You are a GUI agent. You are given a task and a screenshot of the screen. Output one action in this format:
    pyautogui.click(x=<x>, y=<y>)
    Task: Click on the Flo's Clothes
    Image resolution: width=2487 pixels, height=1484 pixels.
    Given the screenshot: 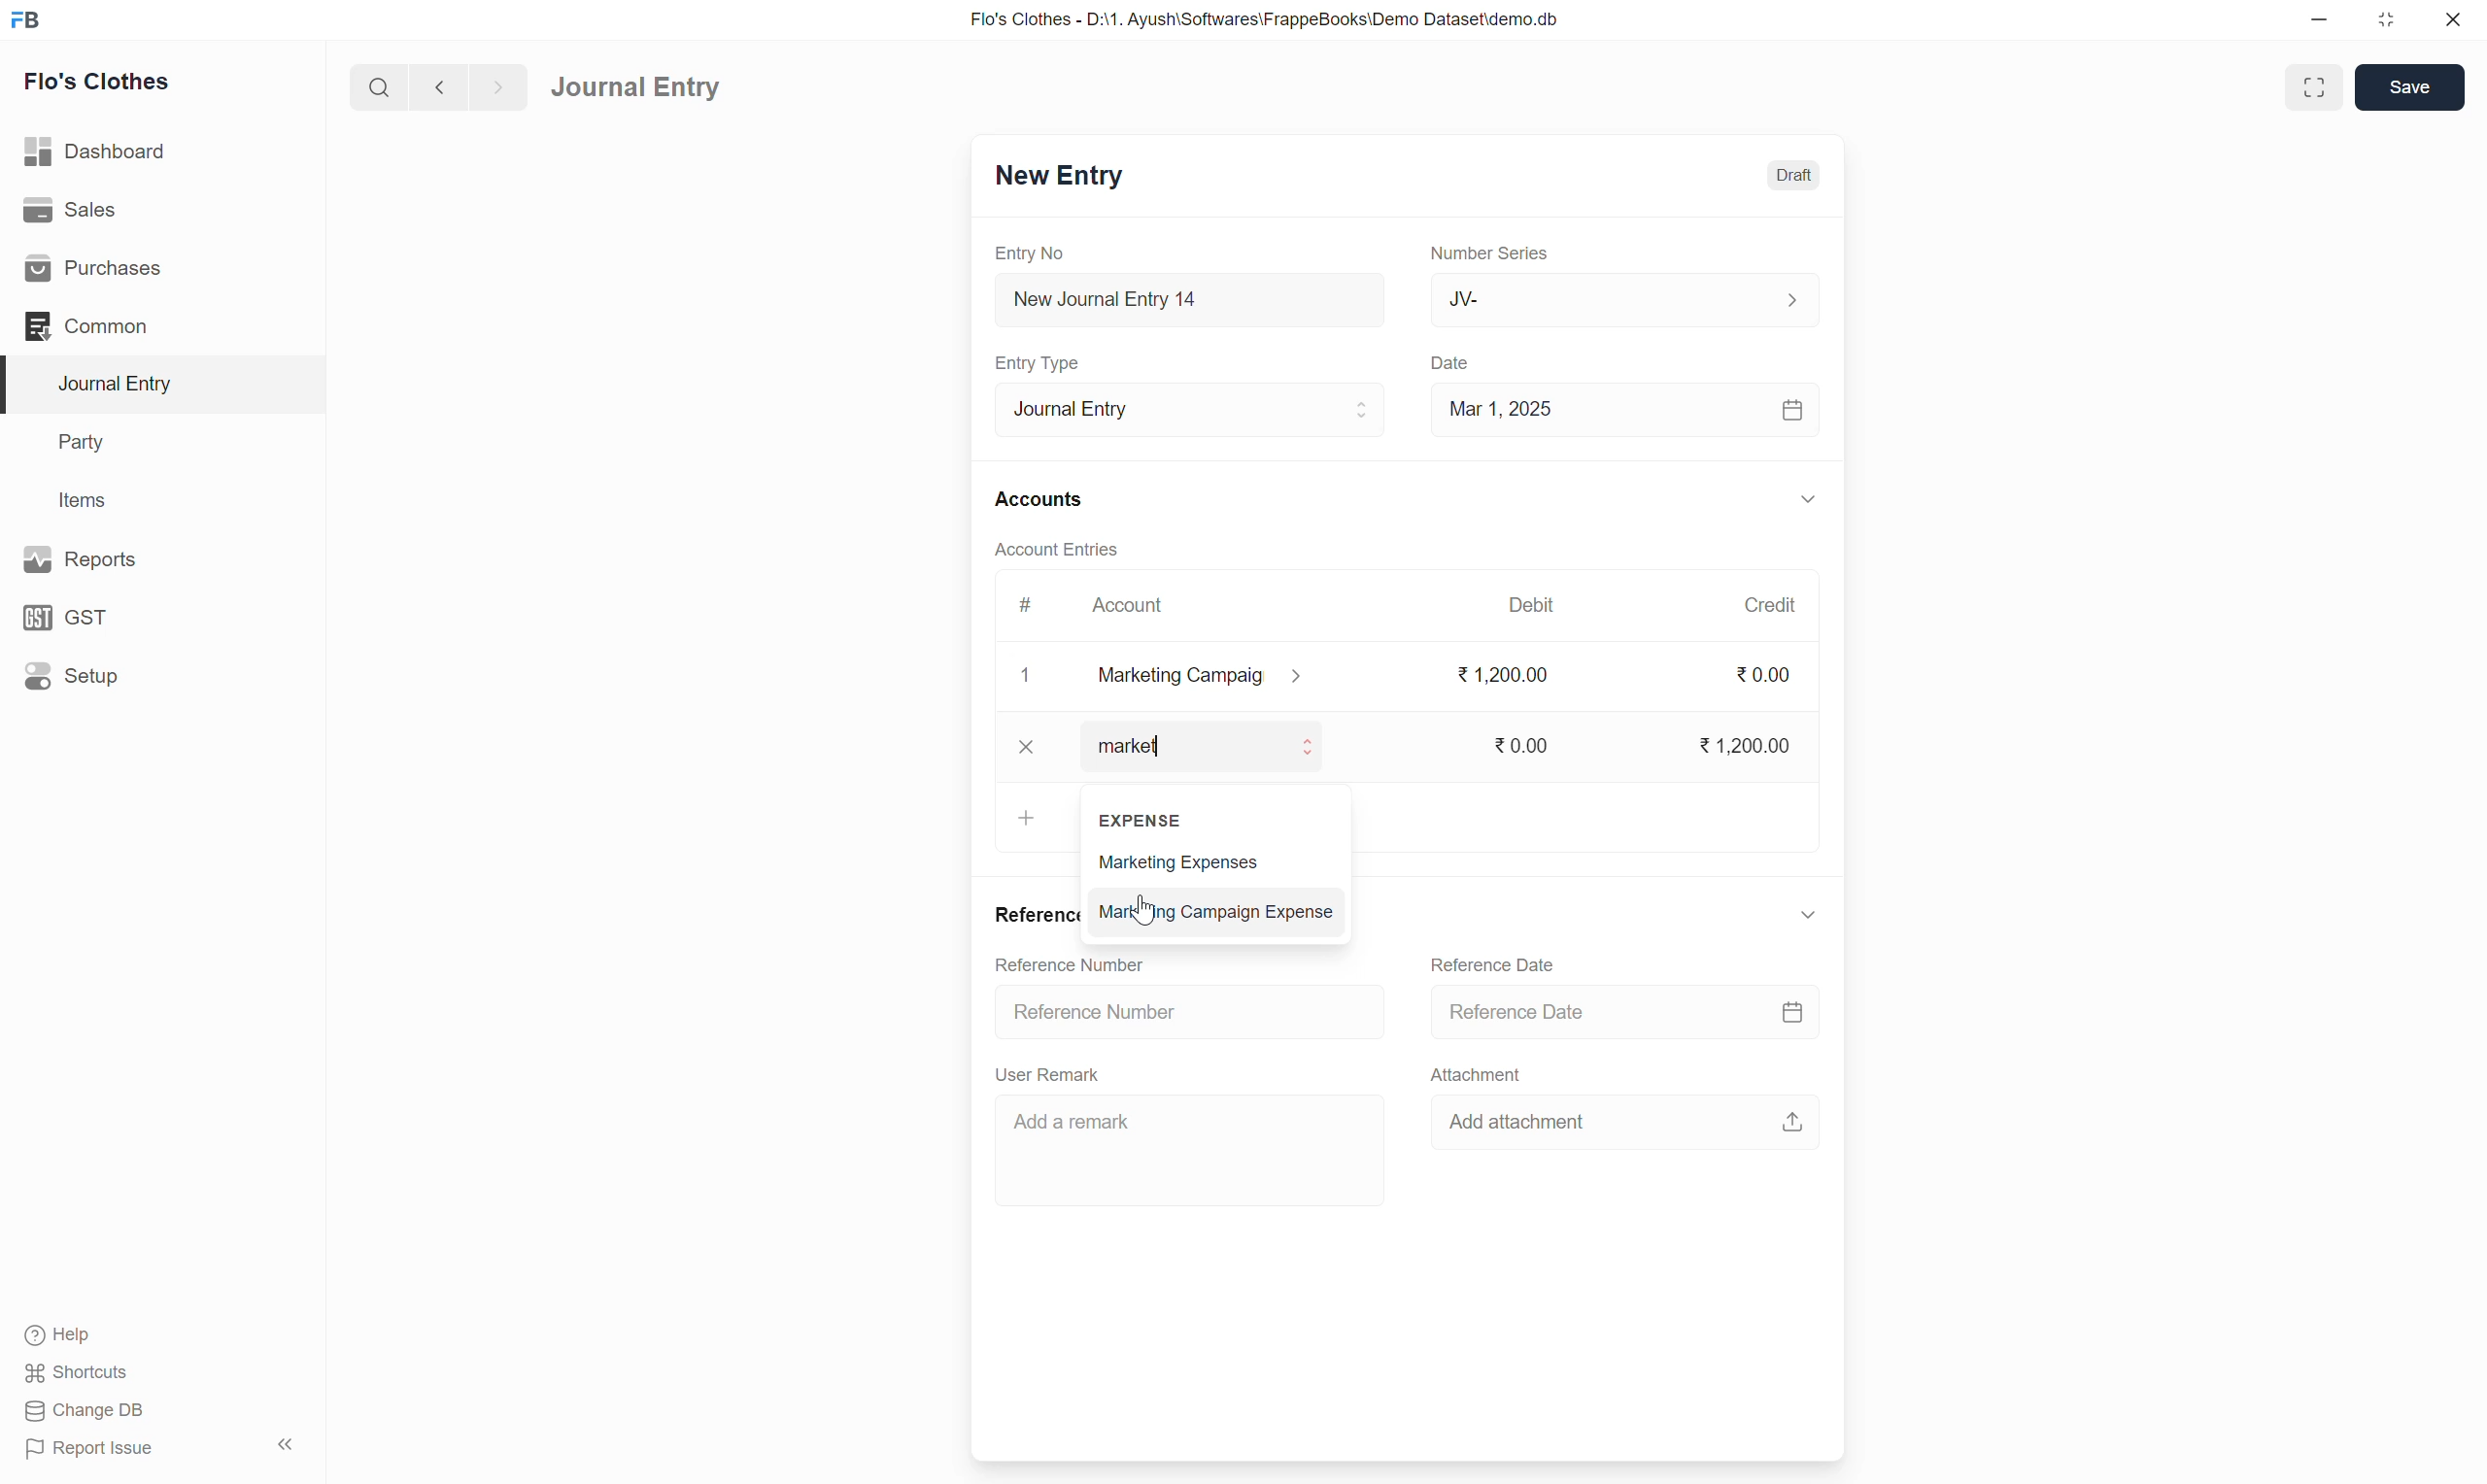 What is the action you would take?
    pyautogui.click(x=101, y=81)
    